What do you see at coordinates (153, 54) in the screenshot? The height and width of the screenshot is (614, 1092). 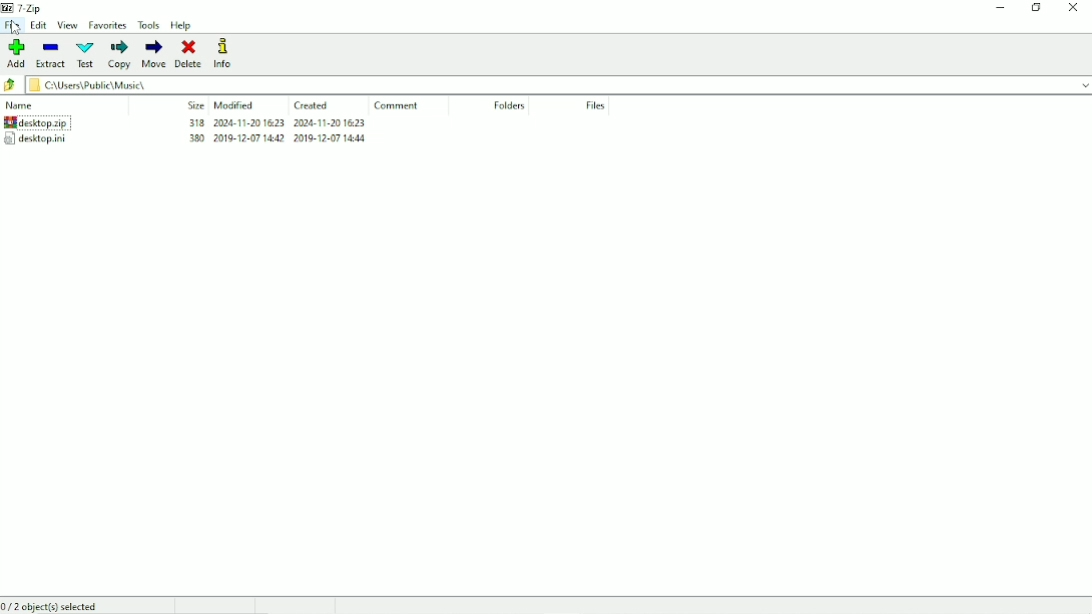 I see `Move` at bounding box center [153, 54].